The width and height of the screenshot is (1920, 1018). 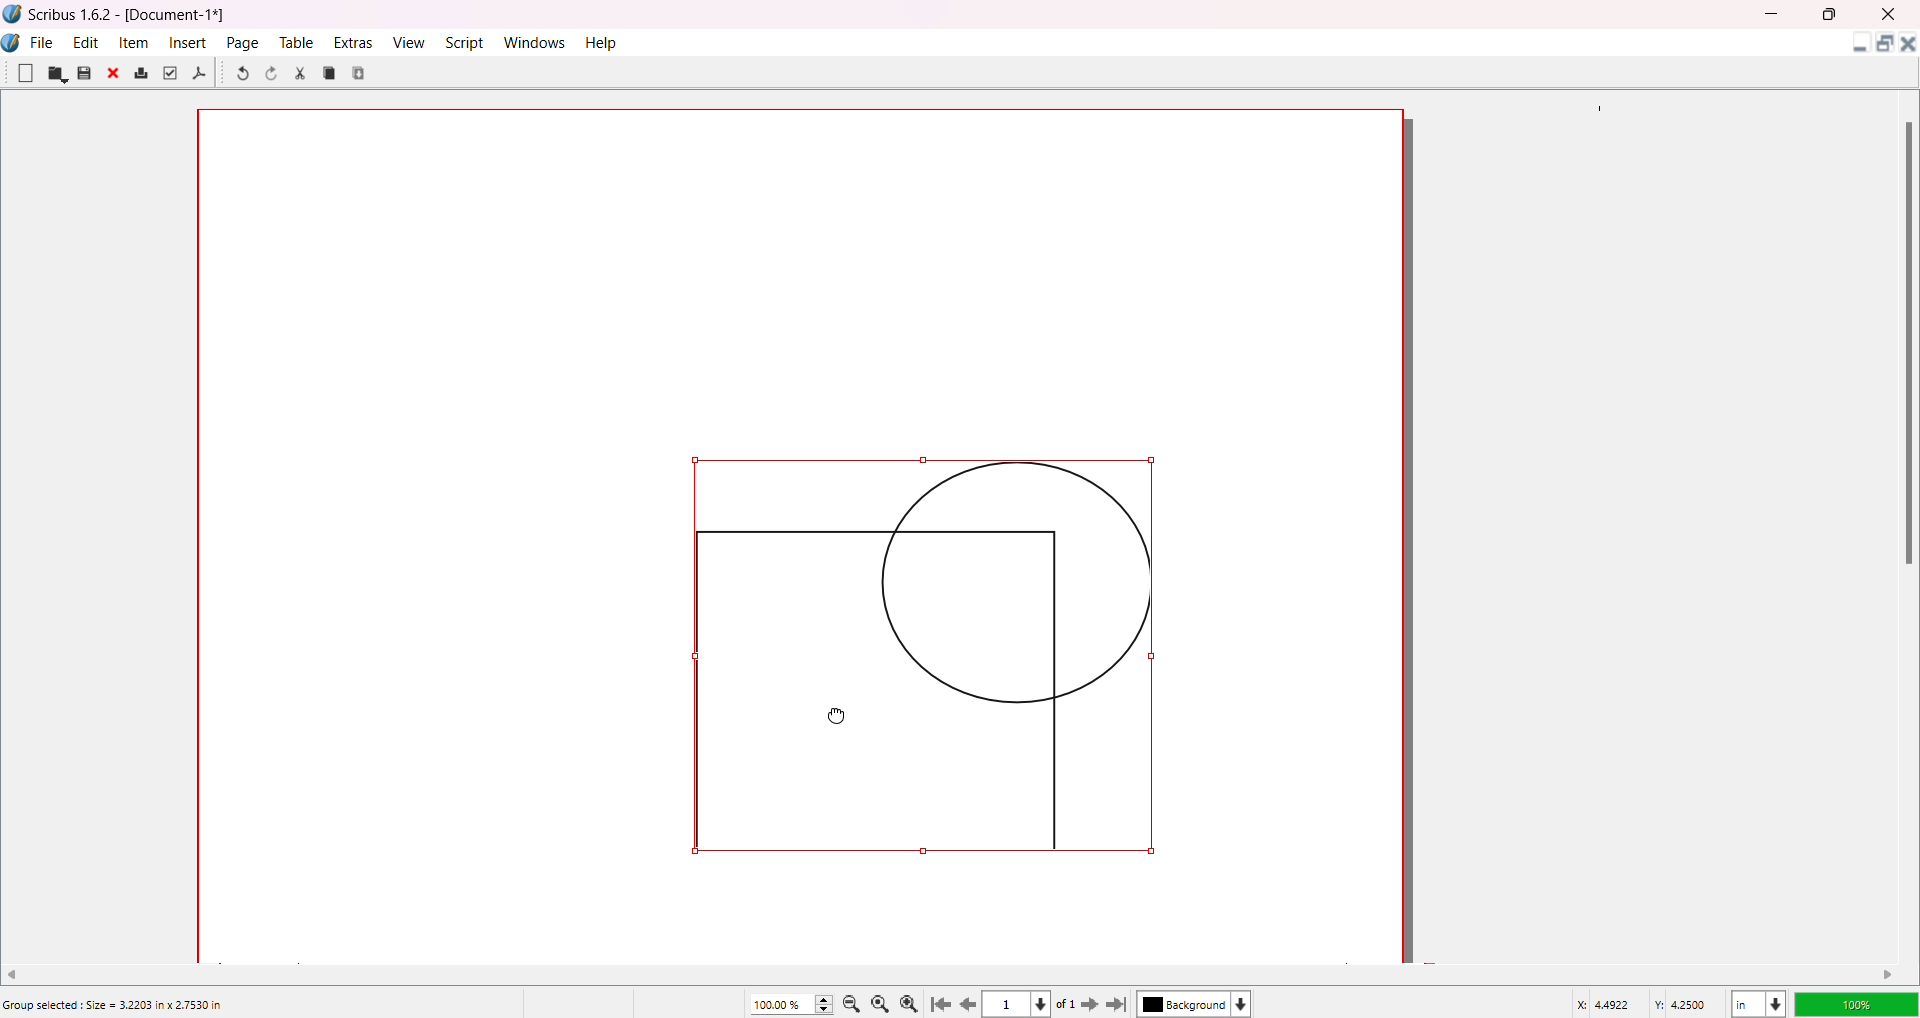 I want to click on Zoom in, so click(x=913, y=1002).